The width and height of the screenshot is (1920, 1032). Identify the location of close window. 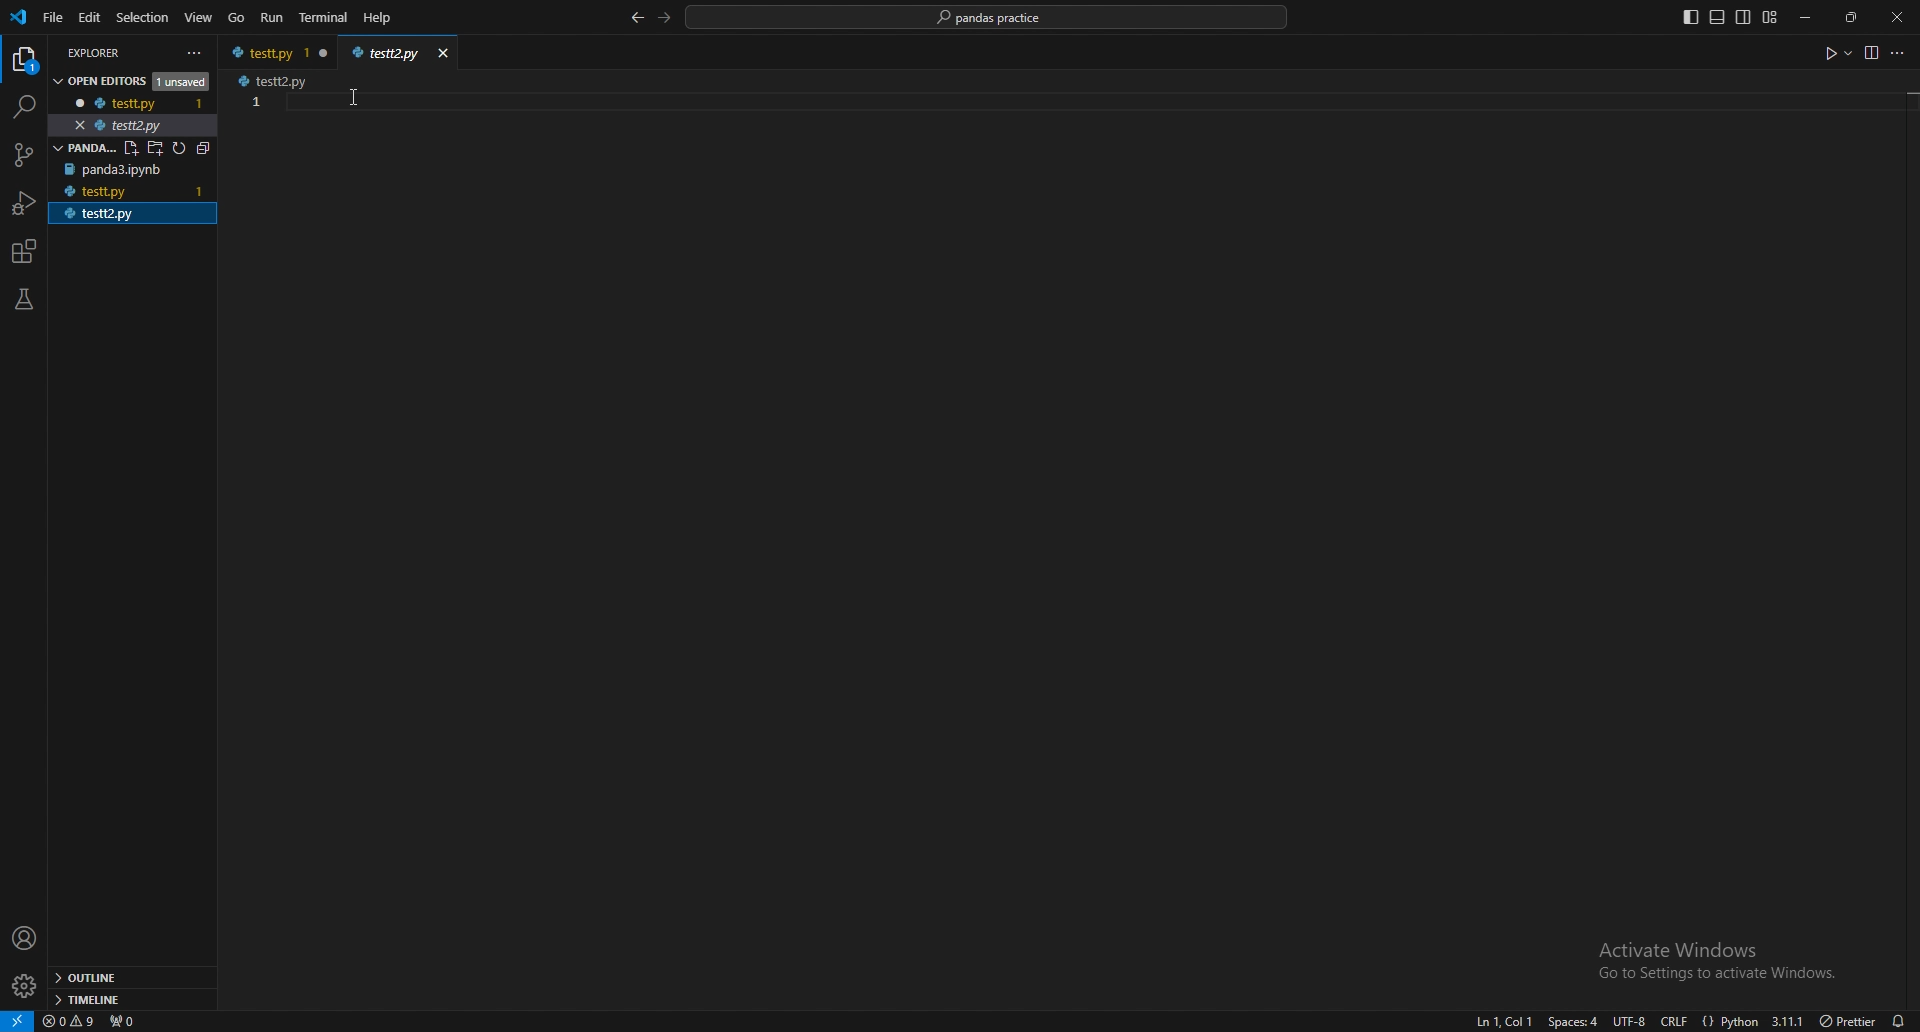
(444, 52).